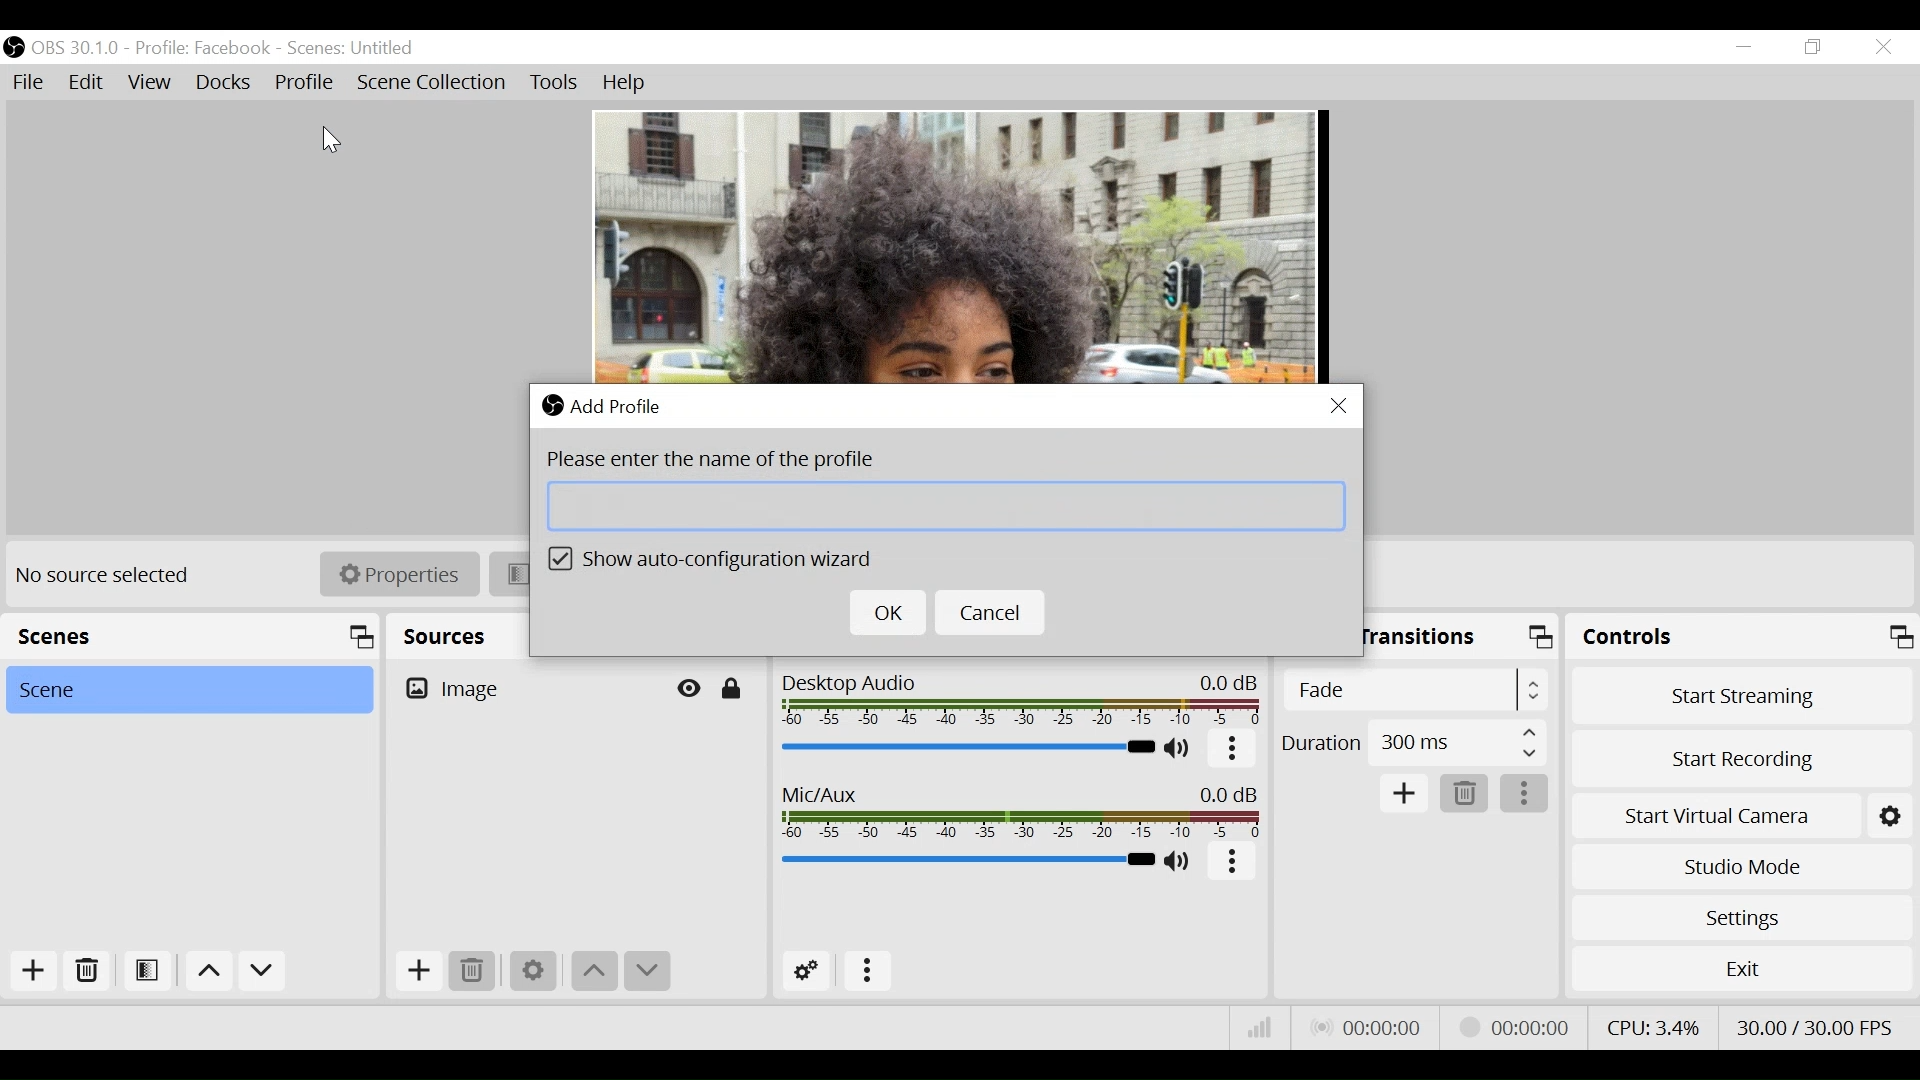 The image size is (1920, 1080). Describe the element at coordinates (1234, 754) in the screenshot. I see `More Options` at that location.